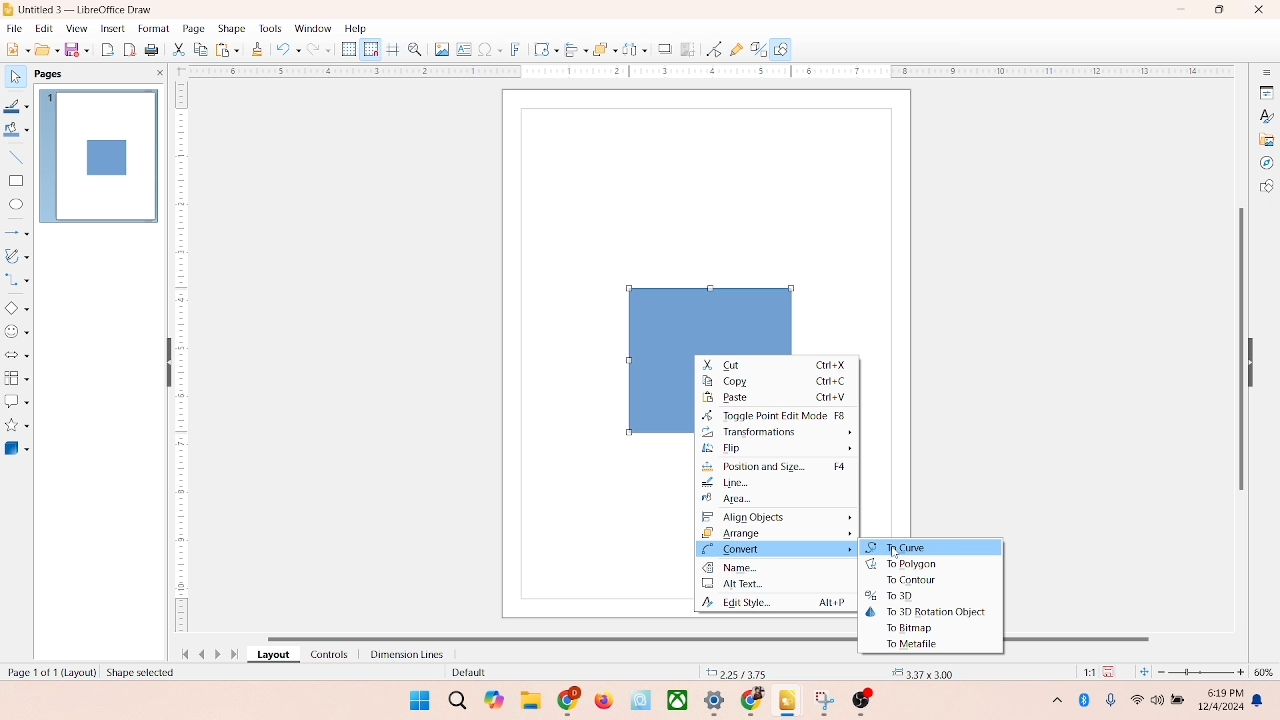  Describe the element at coordinates (453, 698) in the screenshot. I see `search` at that location.